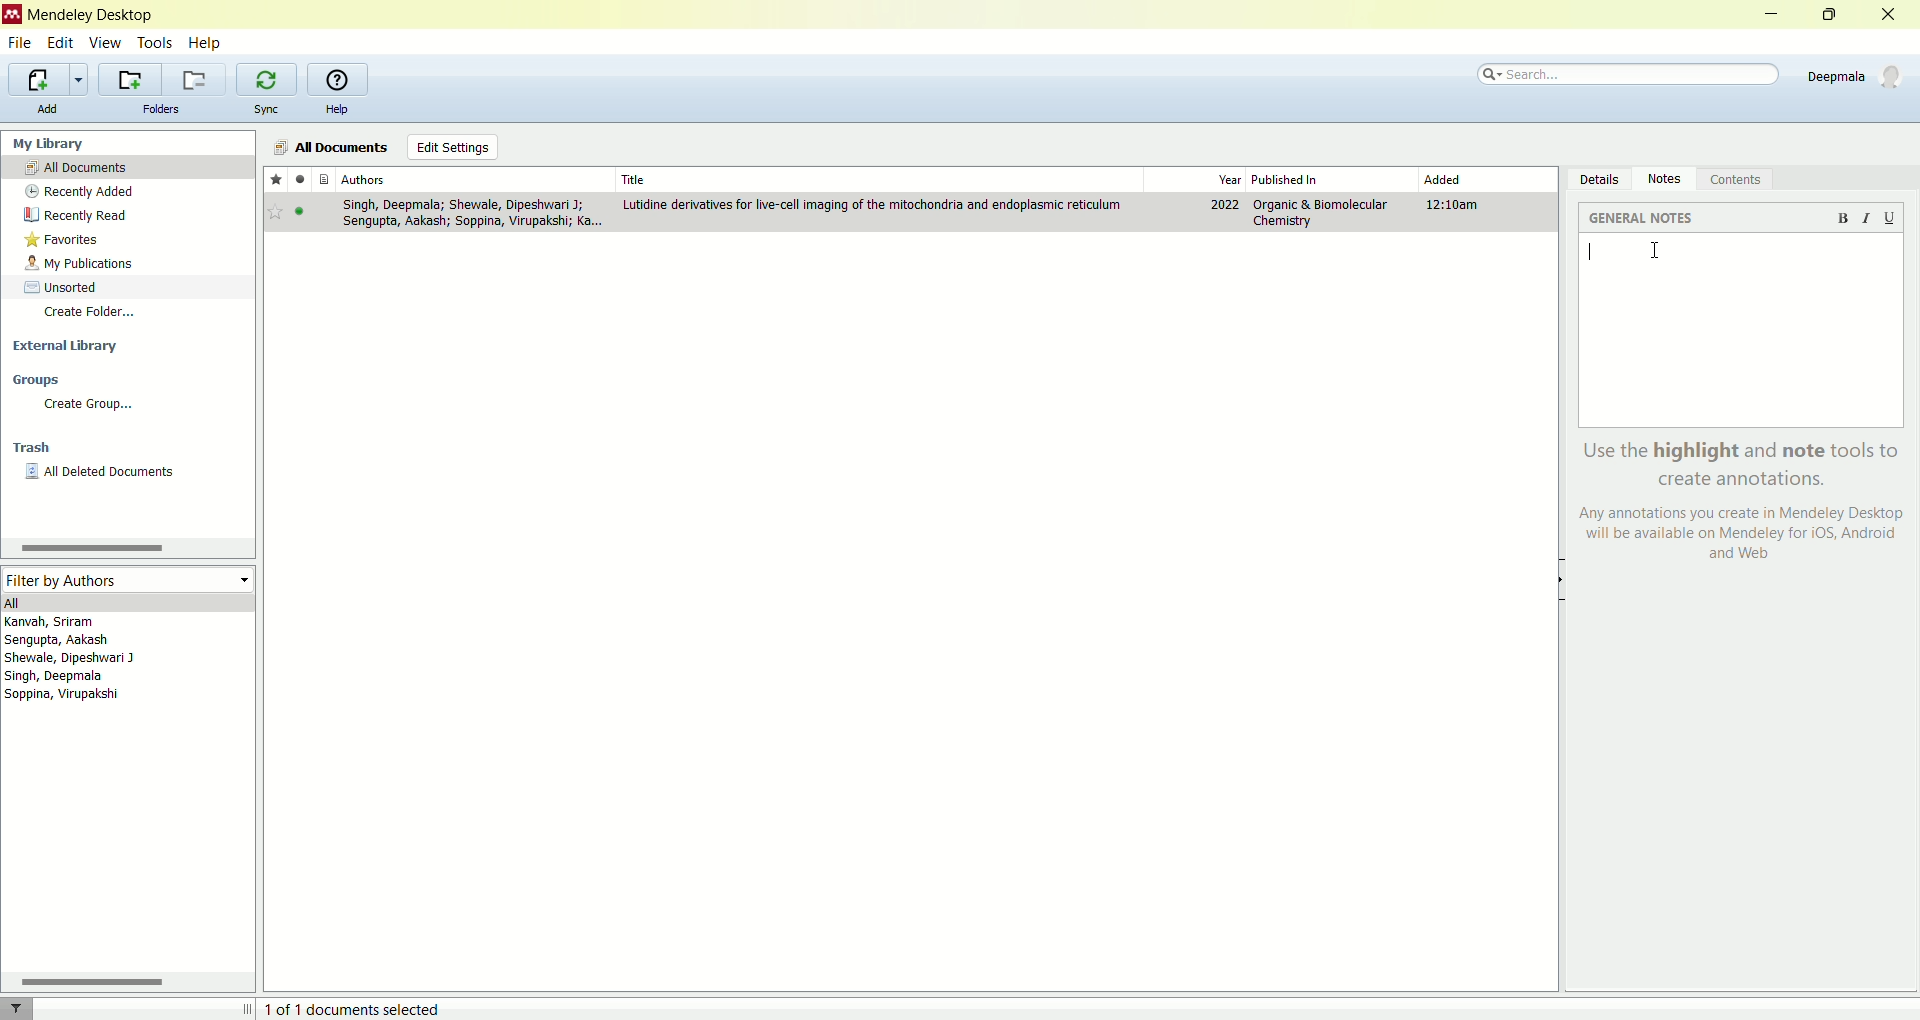 Image resolution: width=1920 pixels, height=1020 pixels. I want to click on Scrollbar, so click(89, 549).